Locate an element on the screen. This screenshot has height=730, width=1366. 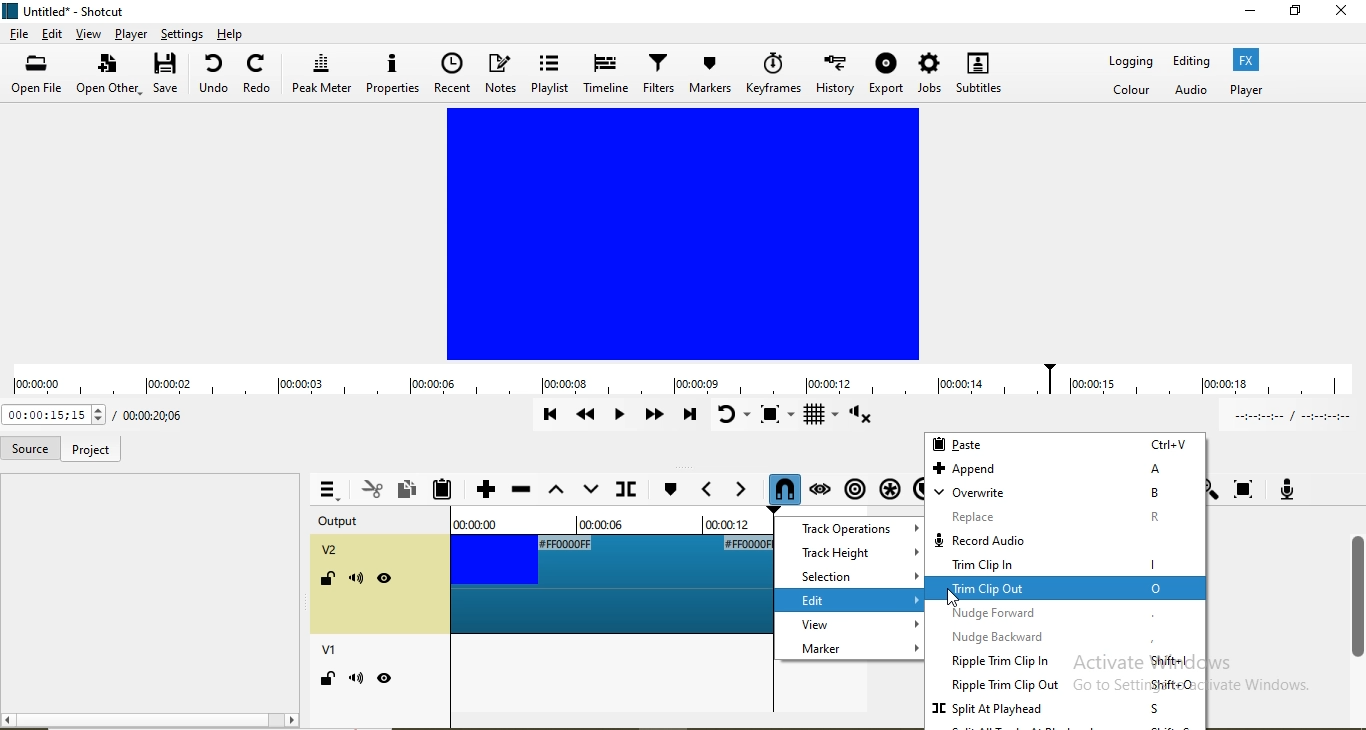
restore is located at coordinates (1297, 13).